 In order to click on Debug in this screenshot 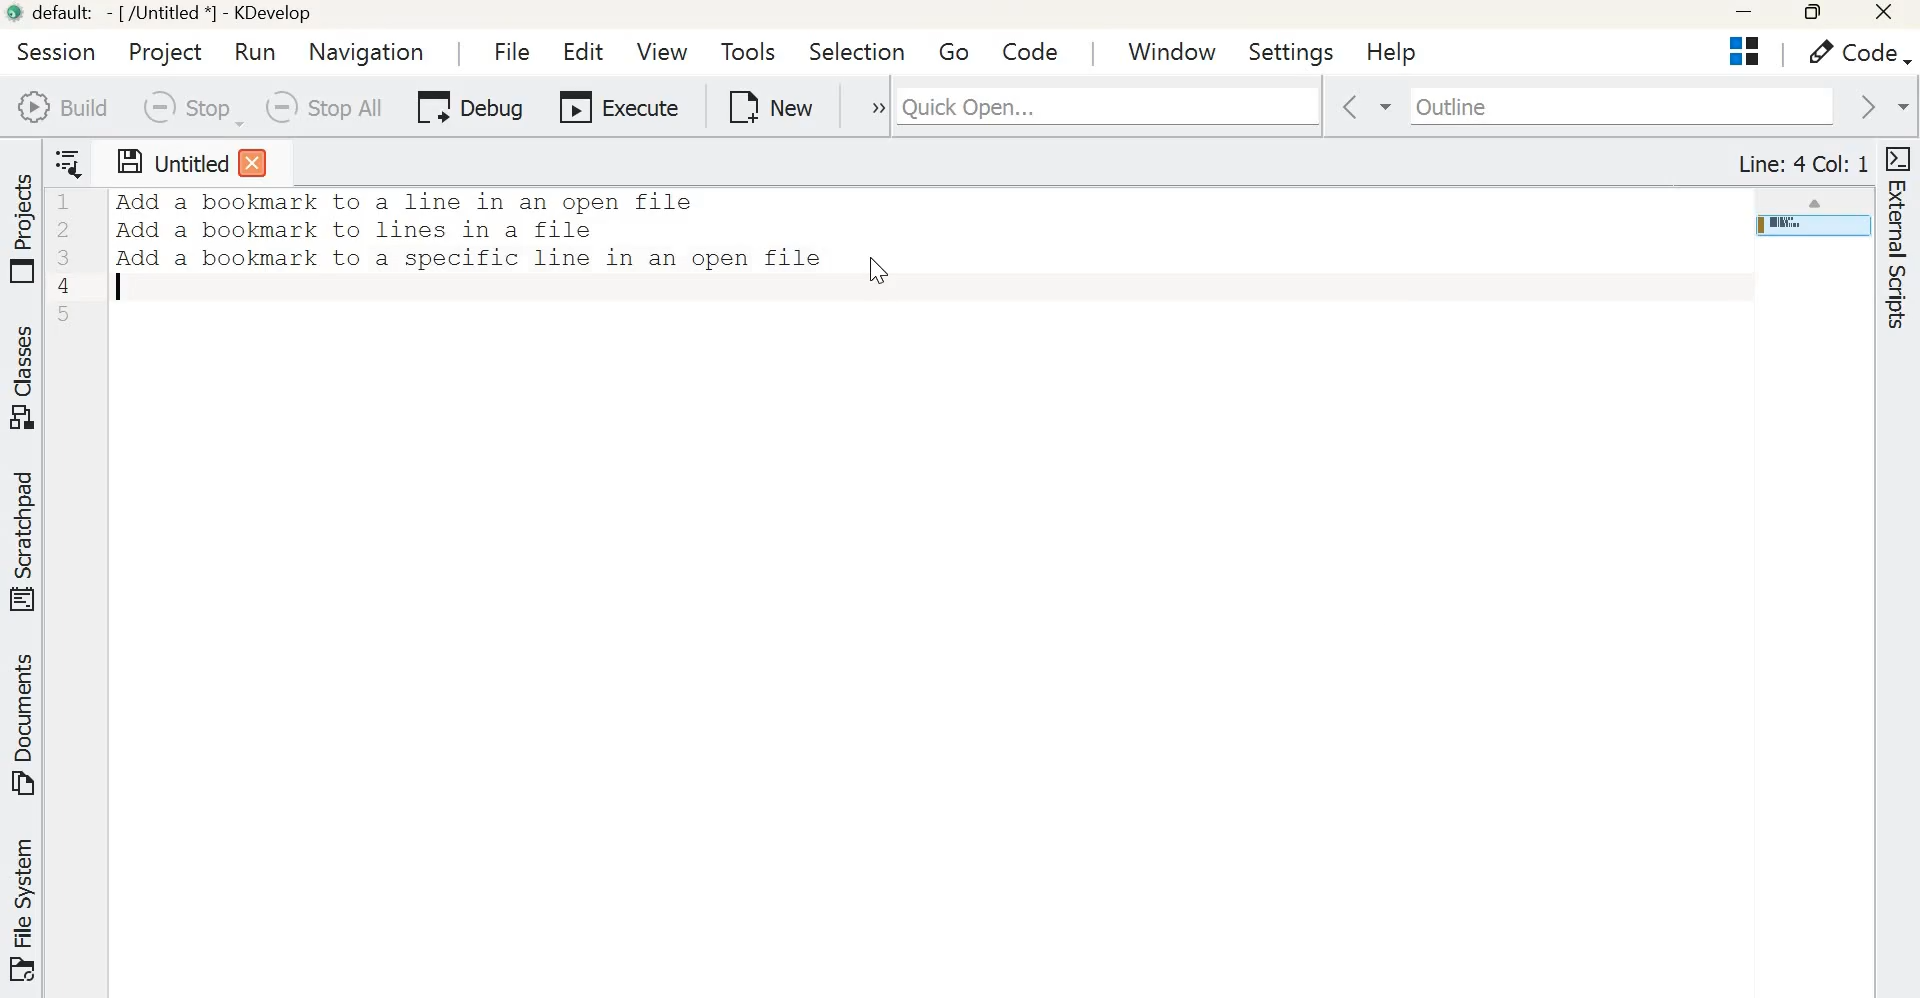, I will do `click(467, 105)`.